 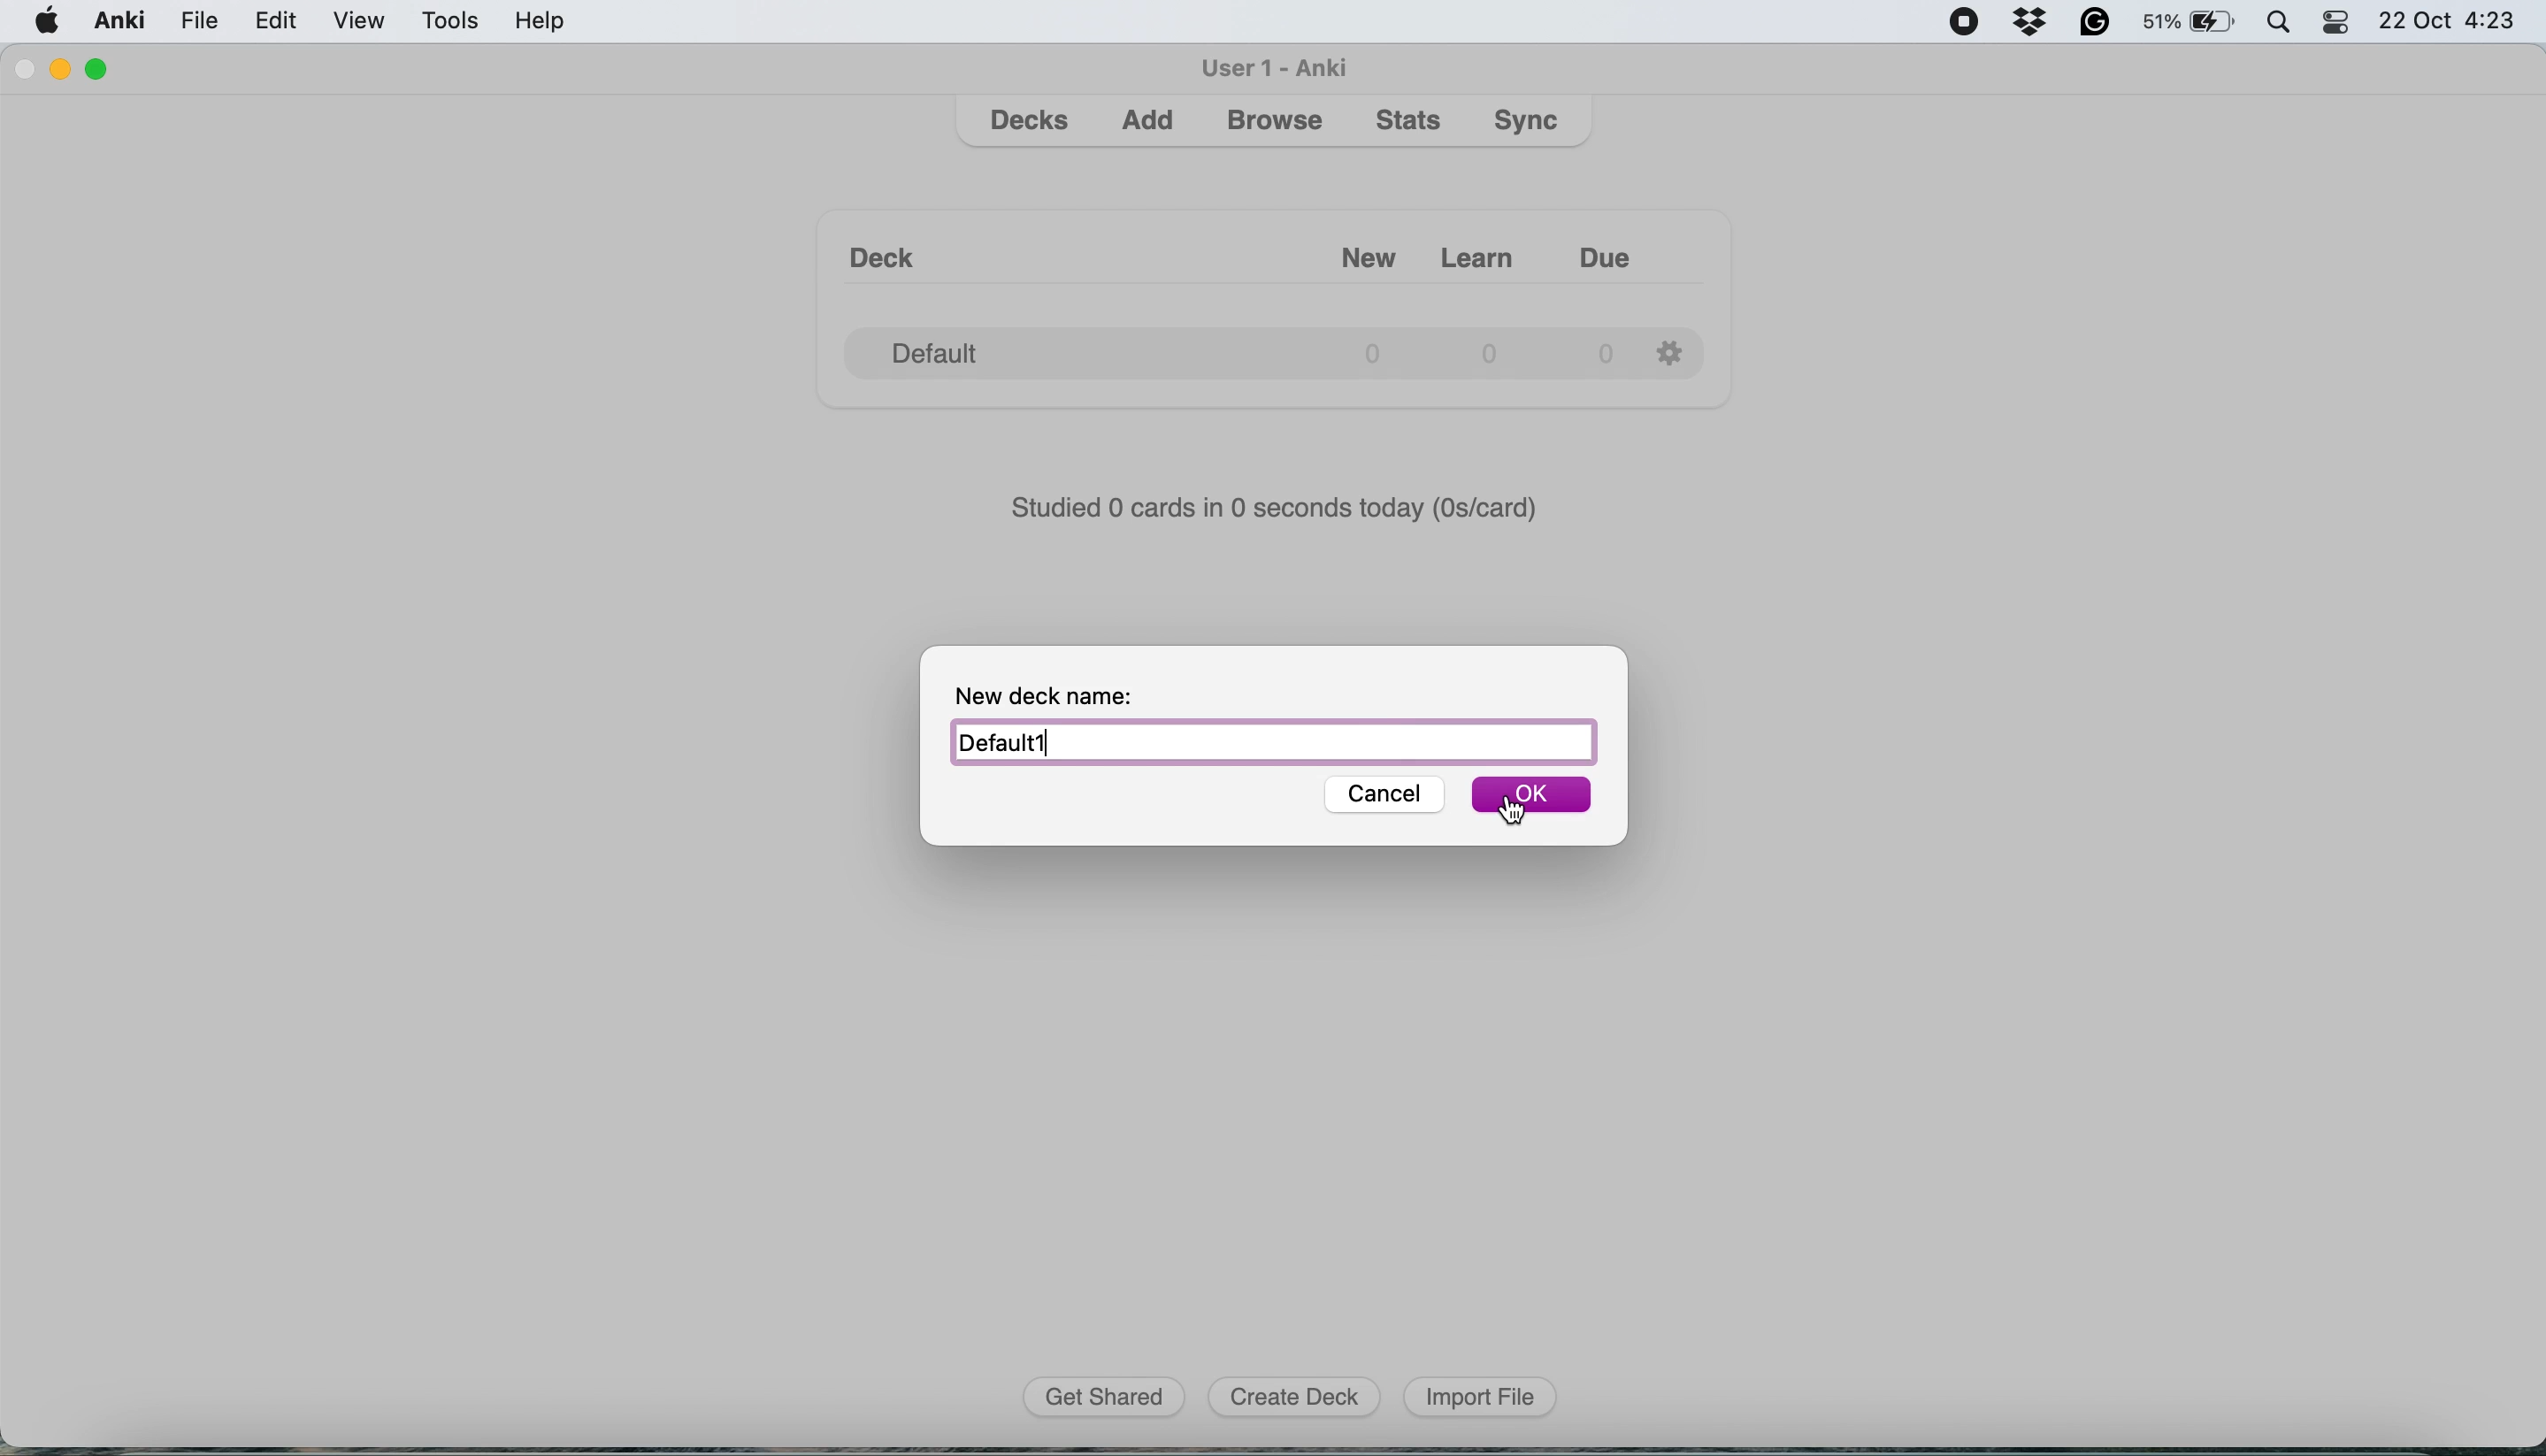 What do you see at coordinates (1274, 123) in the screenshot?
I see `browse` at bounding box center [1274, 123].